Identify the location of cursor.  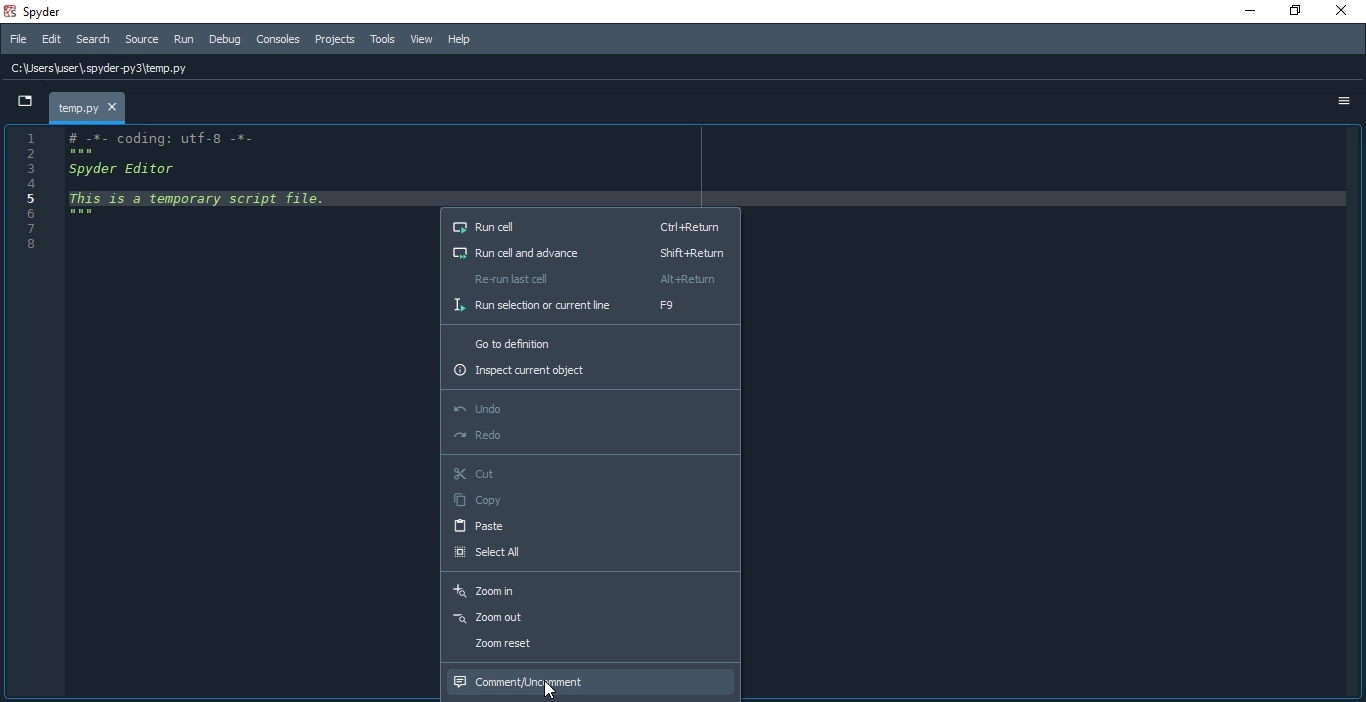
(555, 687).